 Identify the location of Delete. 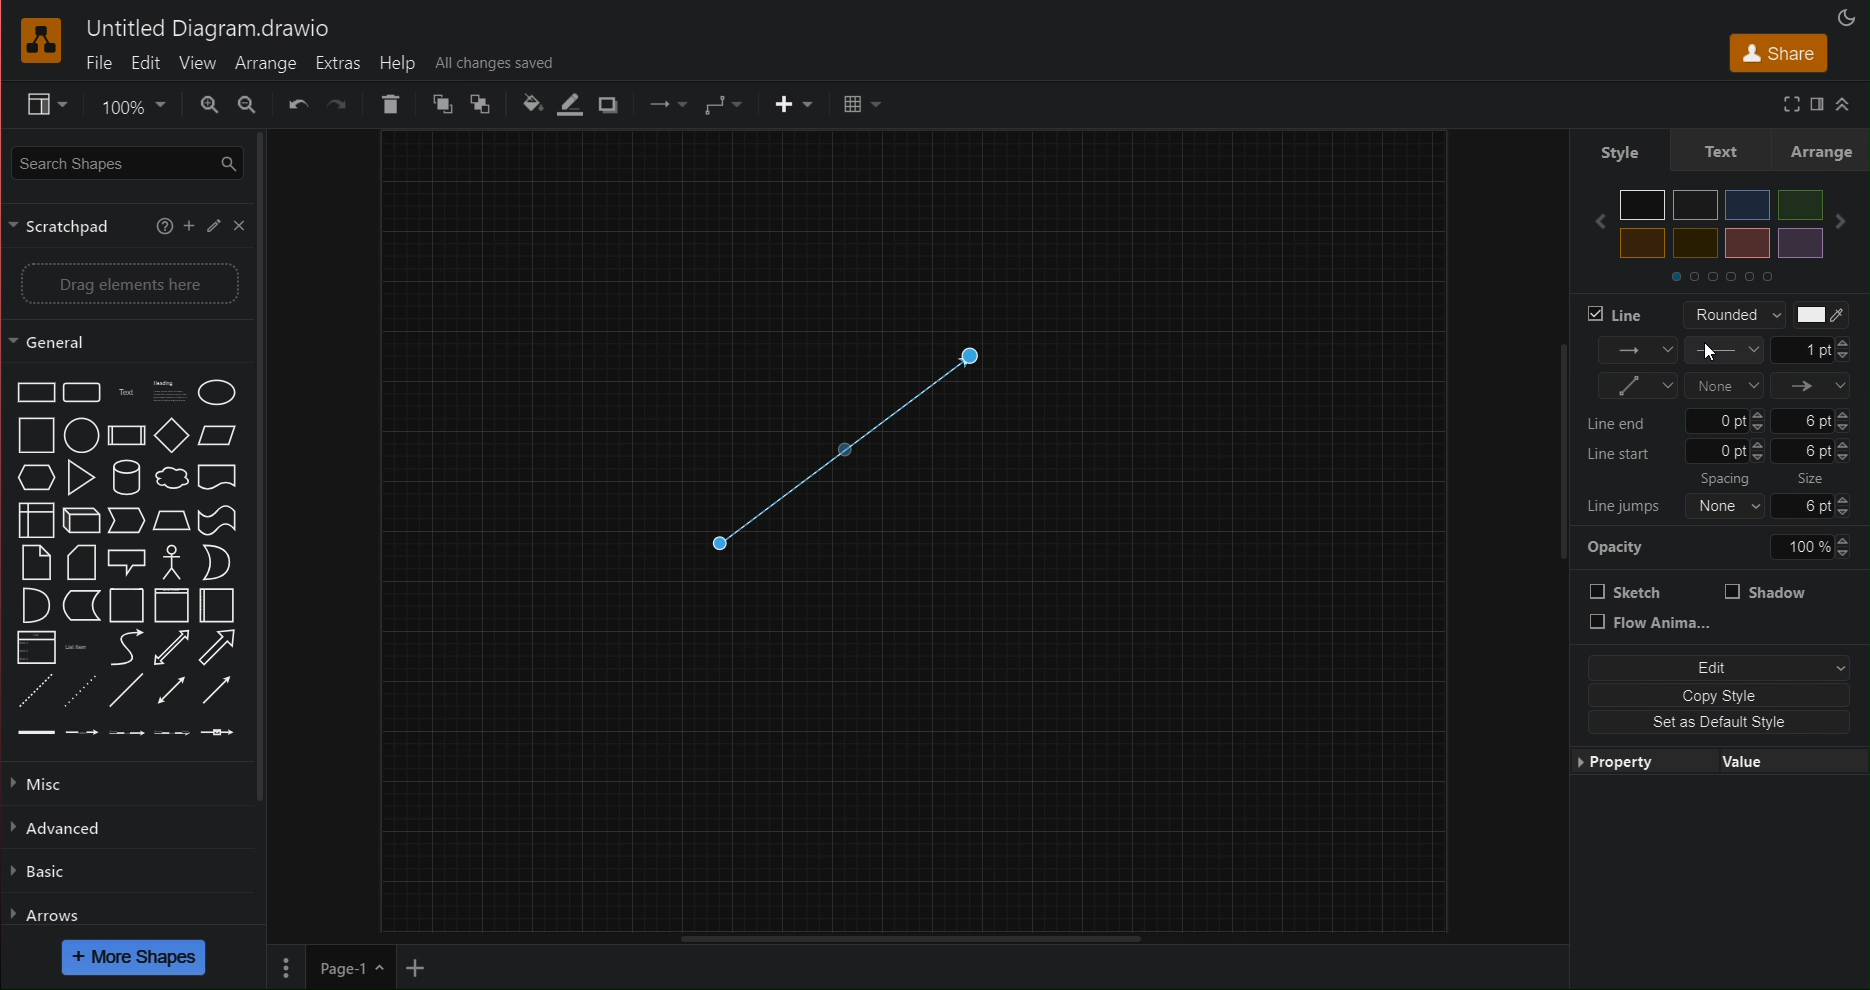
(394, 104).